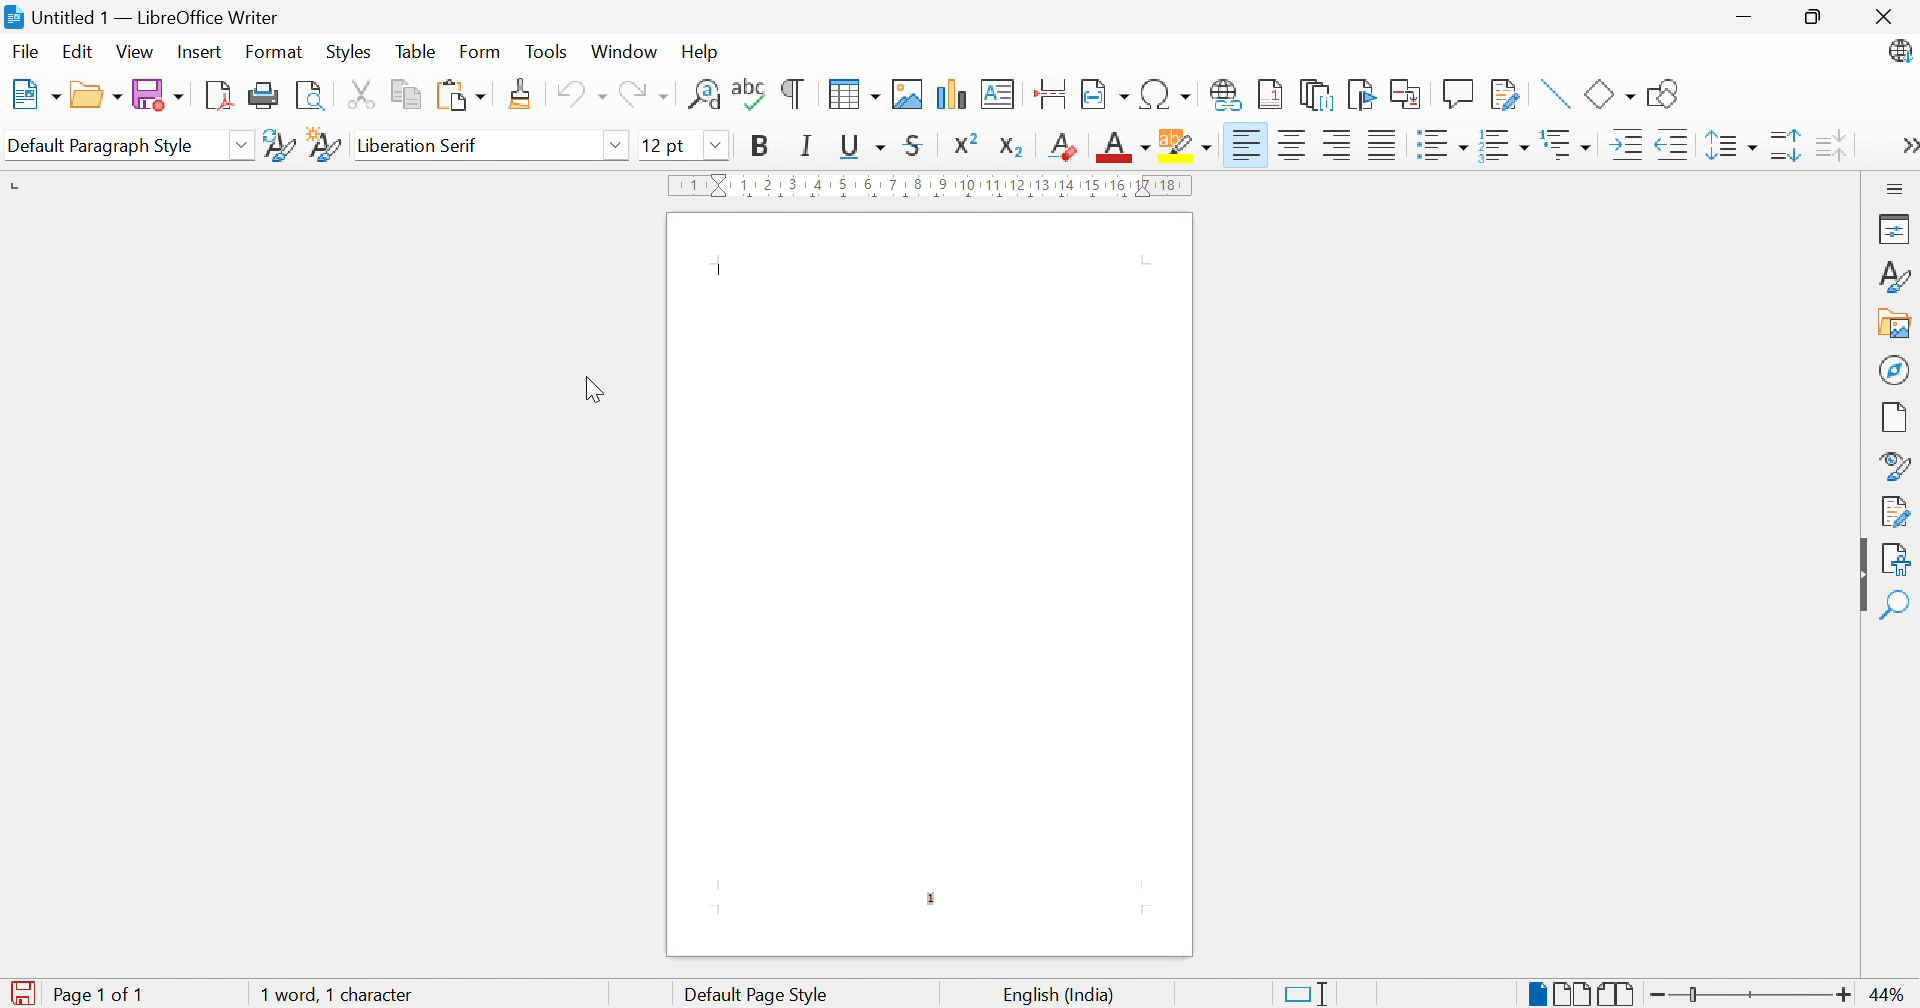 The image size is (1920, 1008). I want to click on libreoffice writer logo, so click(12, 18).